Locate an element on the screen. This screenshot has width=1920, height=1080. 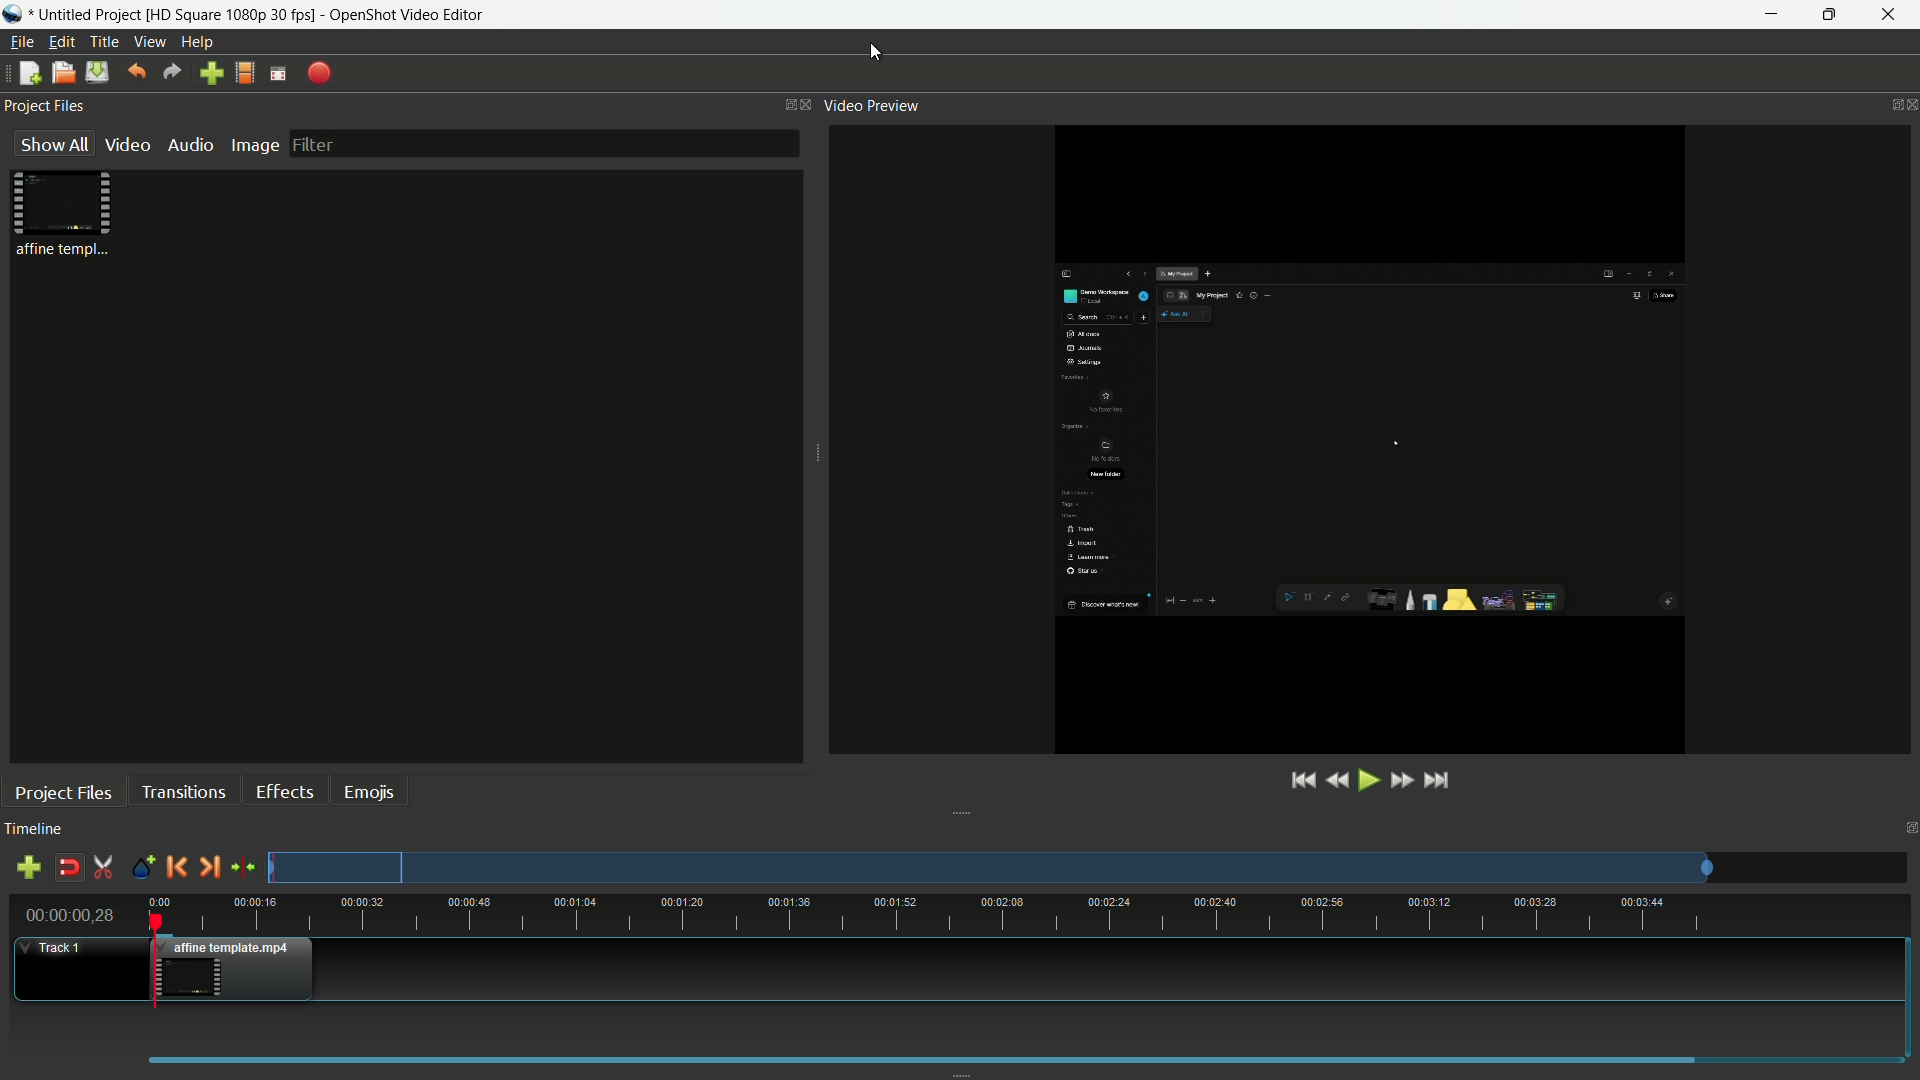
profile is located at coordinates (230, 13).